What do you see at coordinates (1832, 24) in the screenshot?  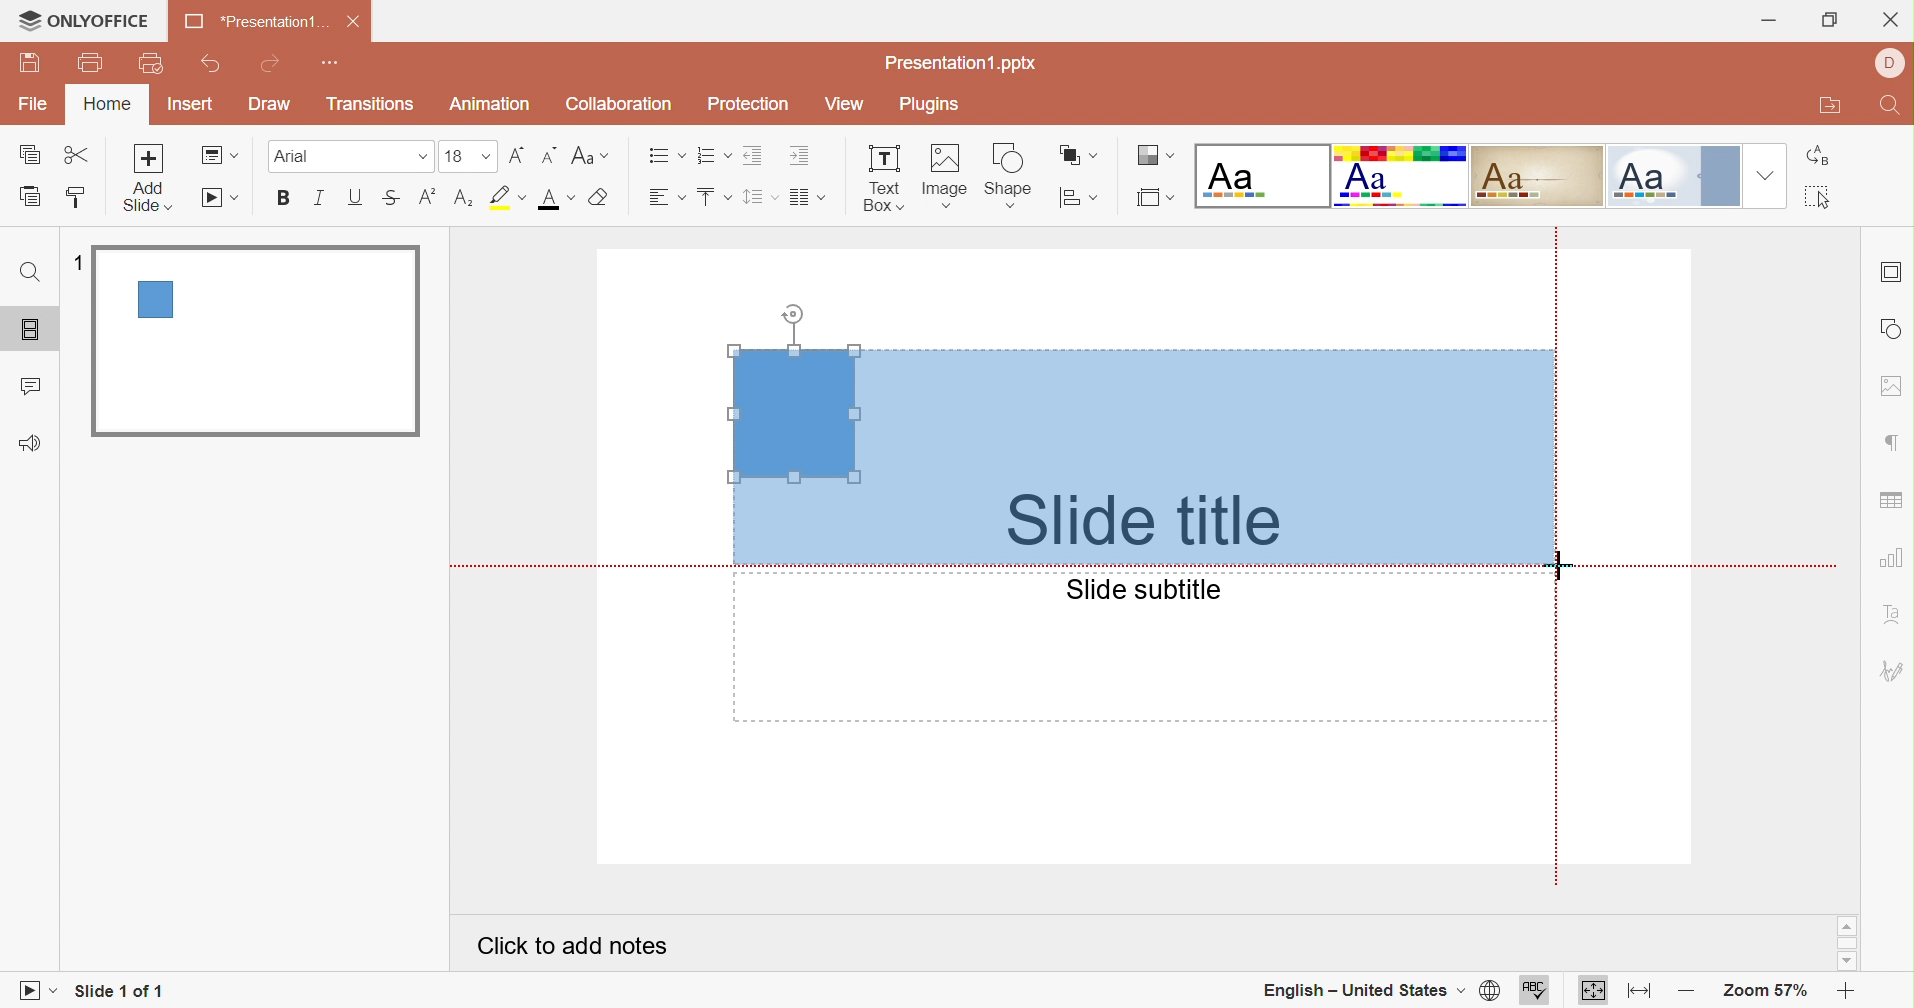 I see `Restore down` at bounding box center [1832, 24].